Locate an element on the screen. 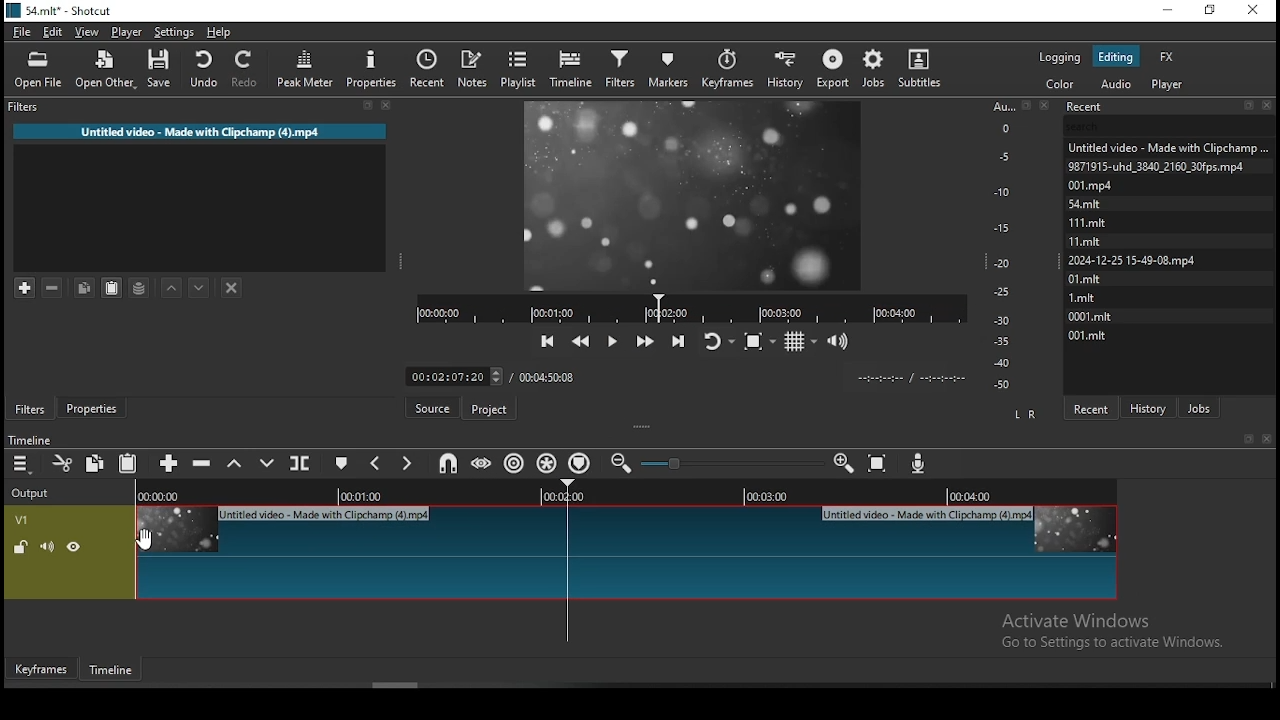 The height and width of the screenshot is (720, 1280). timeline is located at coordinates (107, 669).